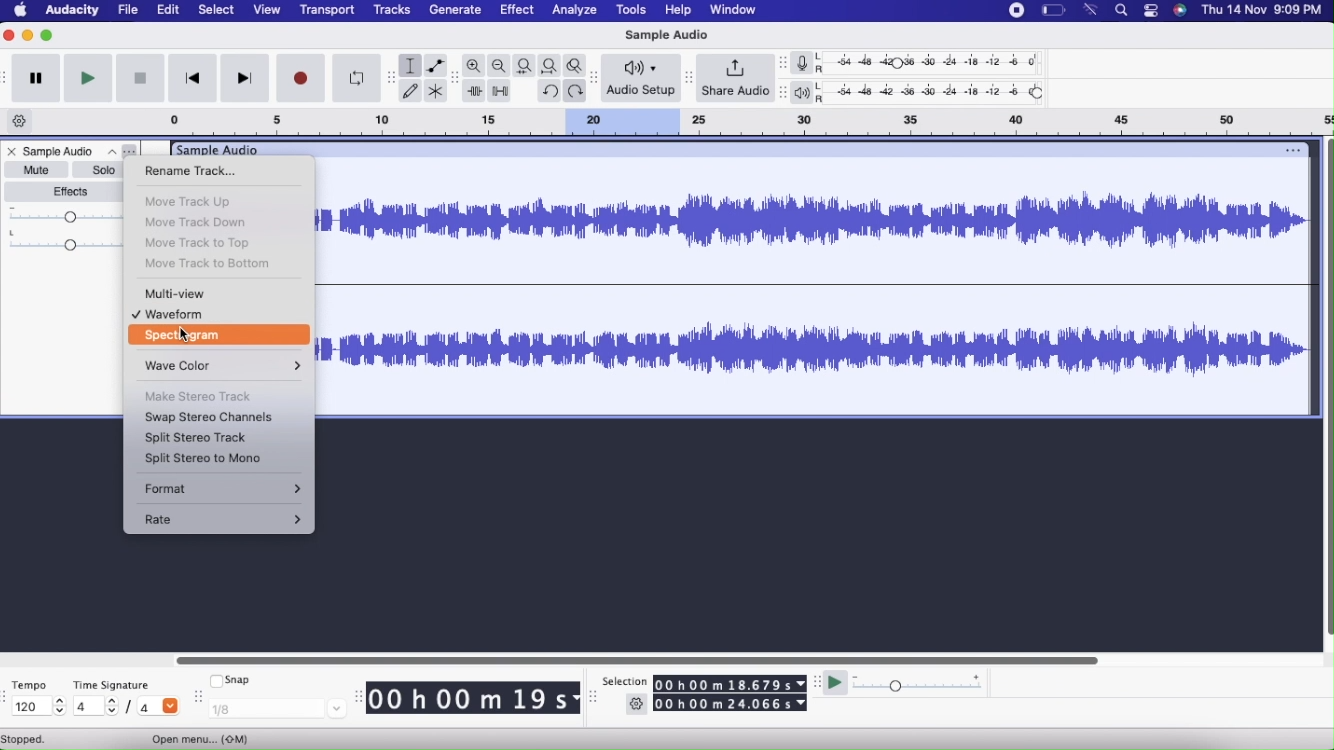  Describe the element at coordinates (454, 79) in the screenshot. I see `move toolbar` at that location.